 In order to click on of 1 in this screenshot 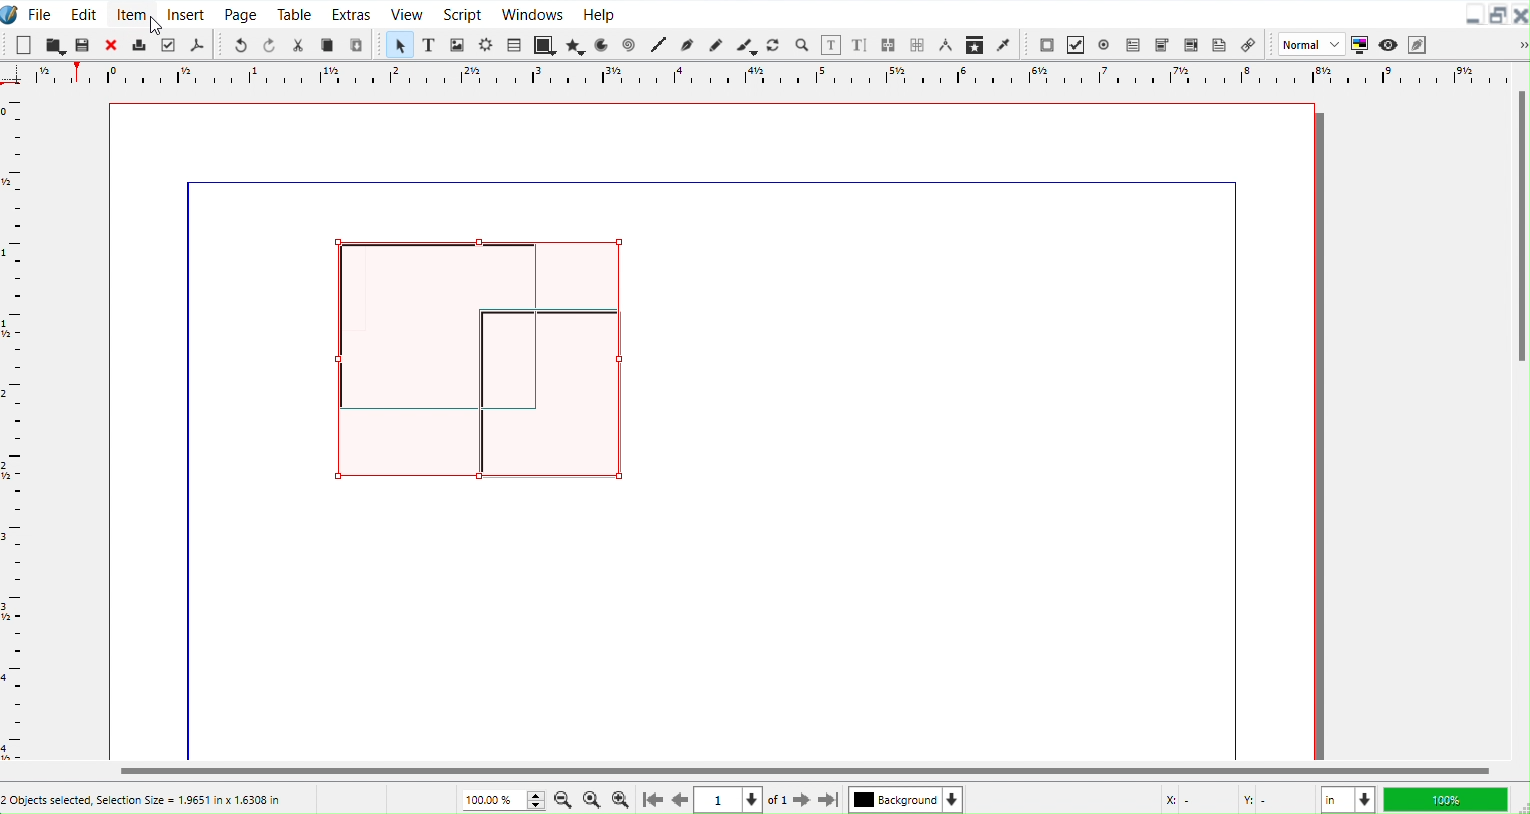, I will do `click(777, 801)`.